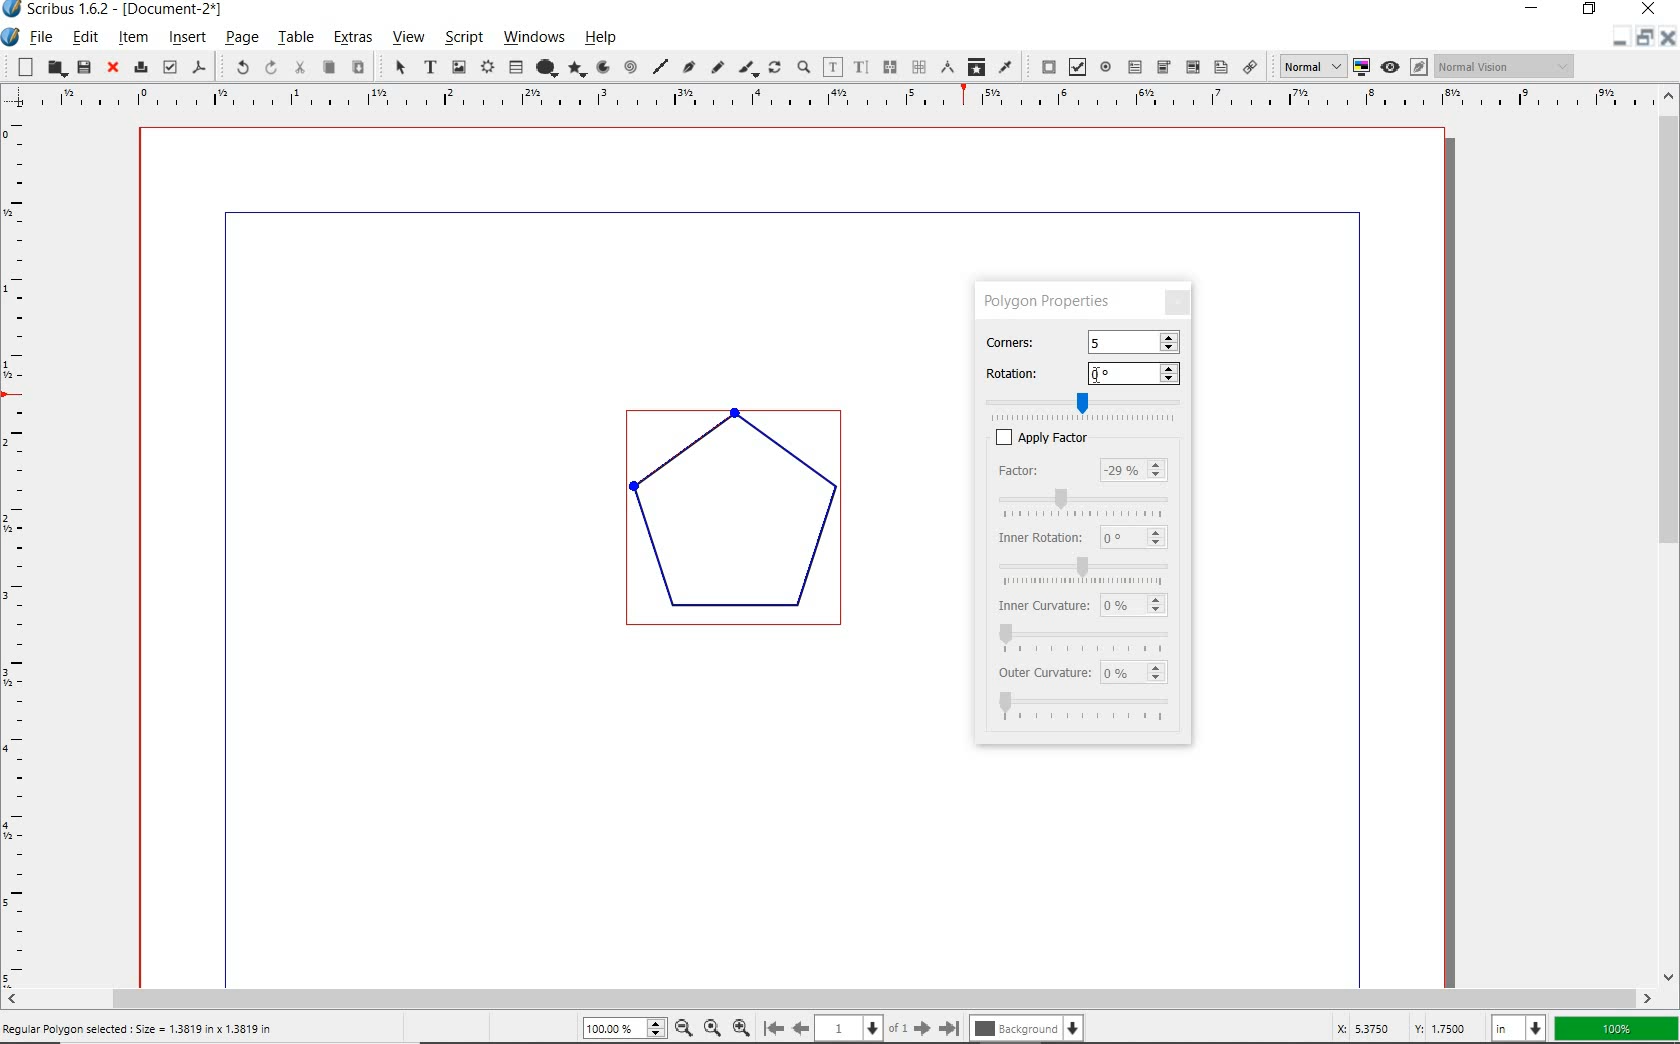 The height and width of the screenshot is (1044, 1680). I want to click on text frame, so click(430, 69).